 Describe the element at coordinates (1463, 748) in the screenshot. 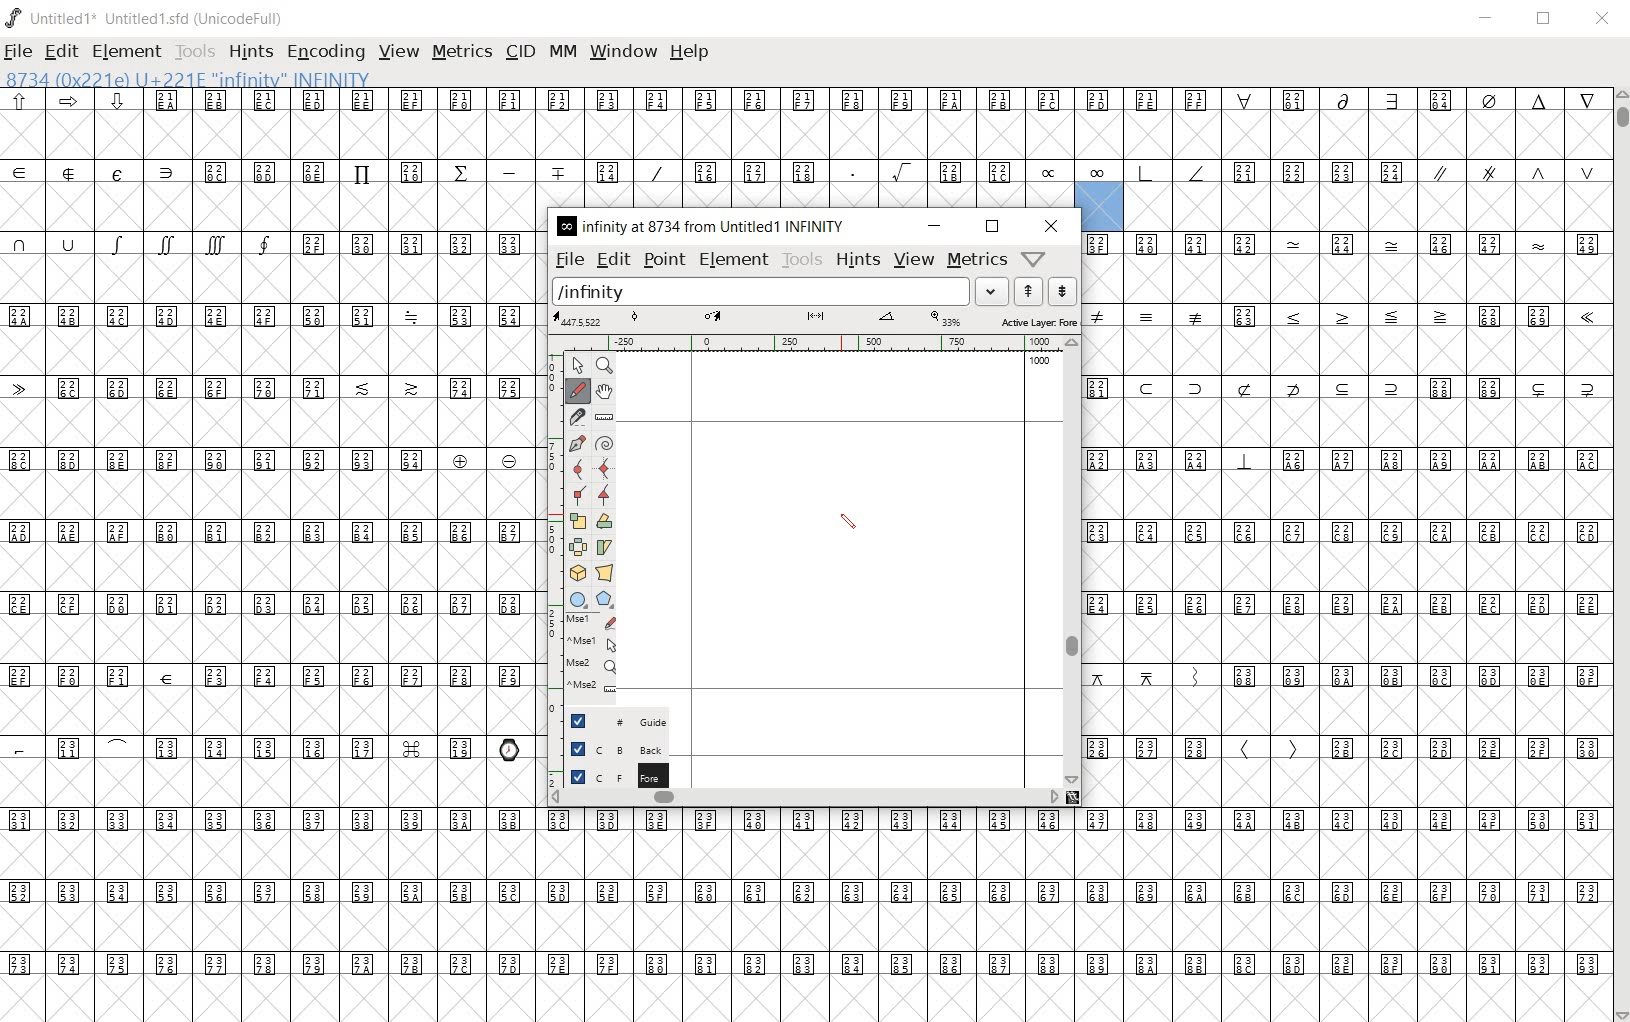

I see `Unicode code points` at that location.